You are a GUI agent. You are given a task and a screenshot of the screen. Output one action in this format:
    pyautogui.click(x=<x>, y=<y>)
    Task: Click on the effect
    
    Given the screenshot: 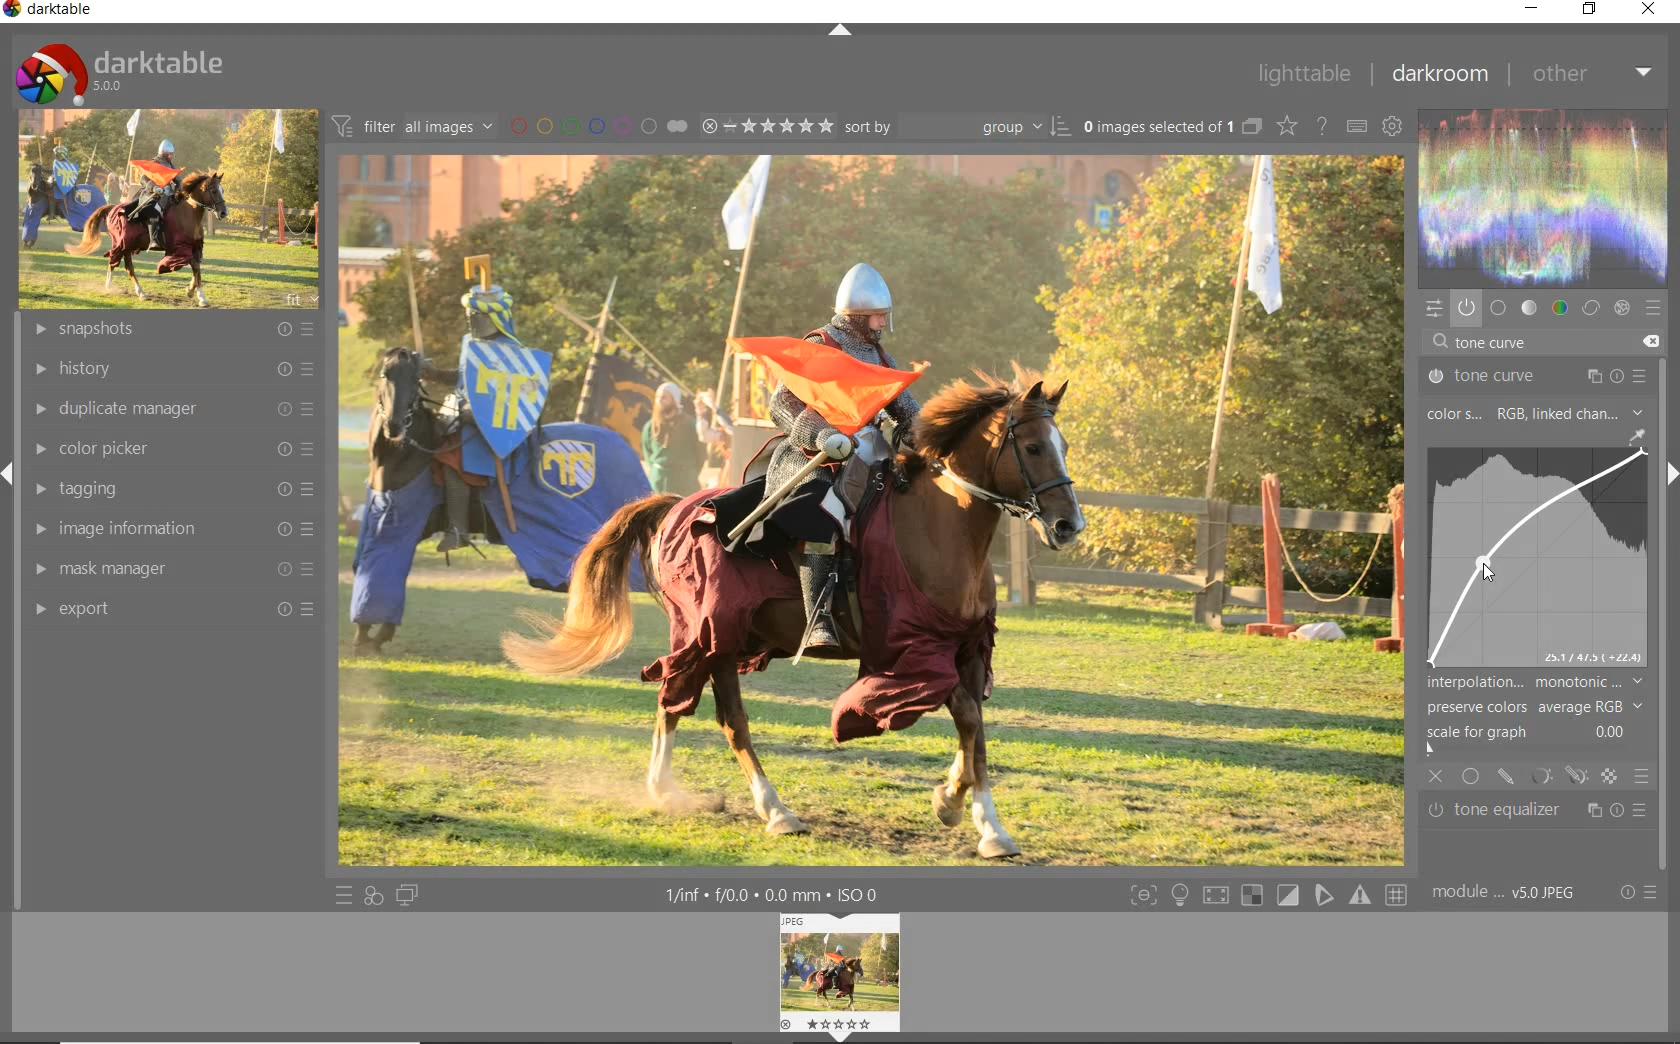 What is the action you would take?
    pyautogui.click(x=1620, y=308)
    